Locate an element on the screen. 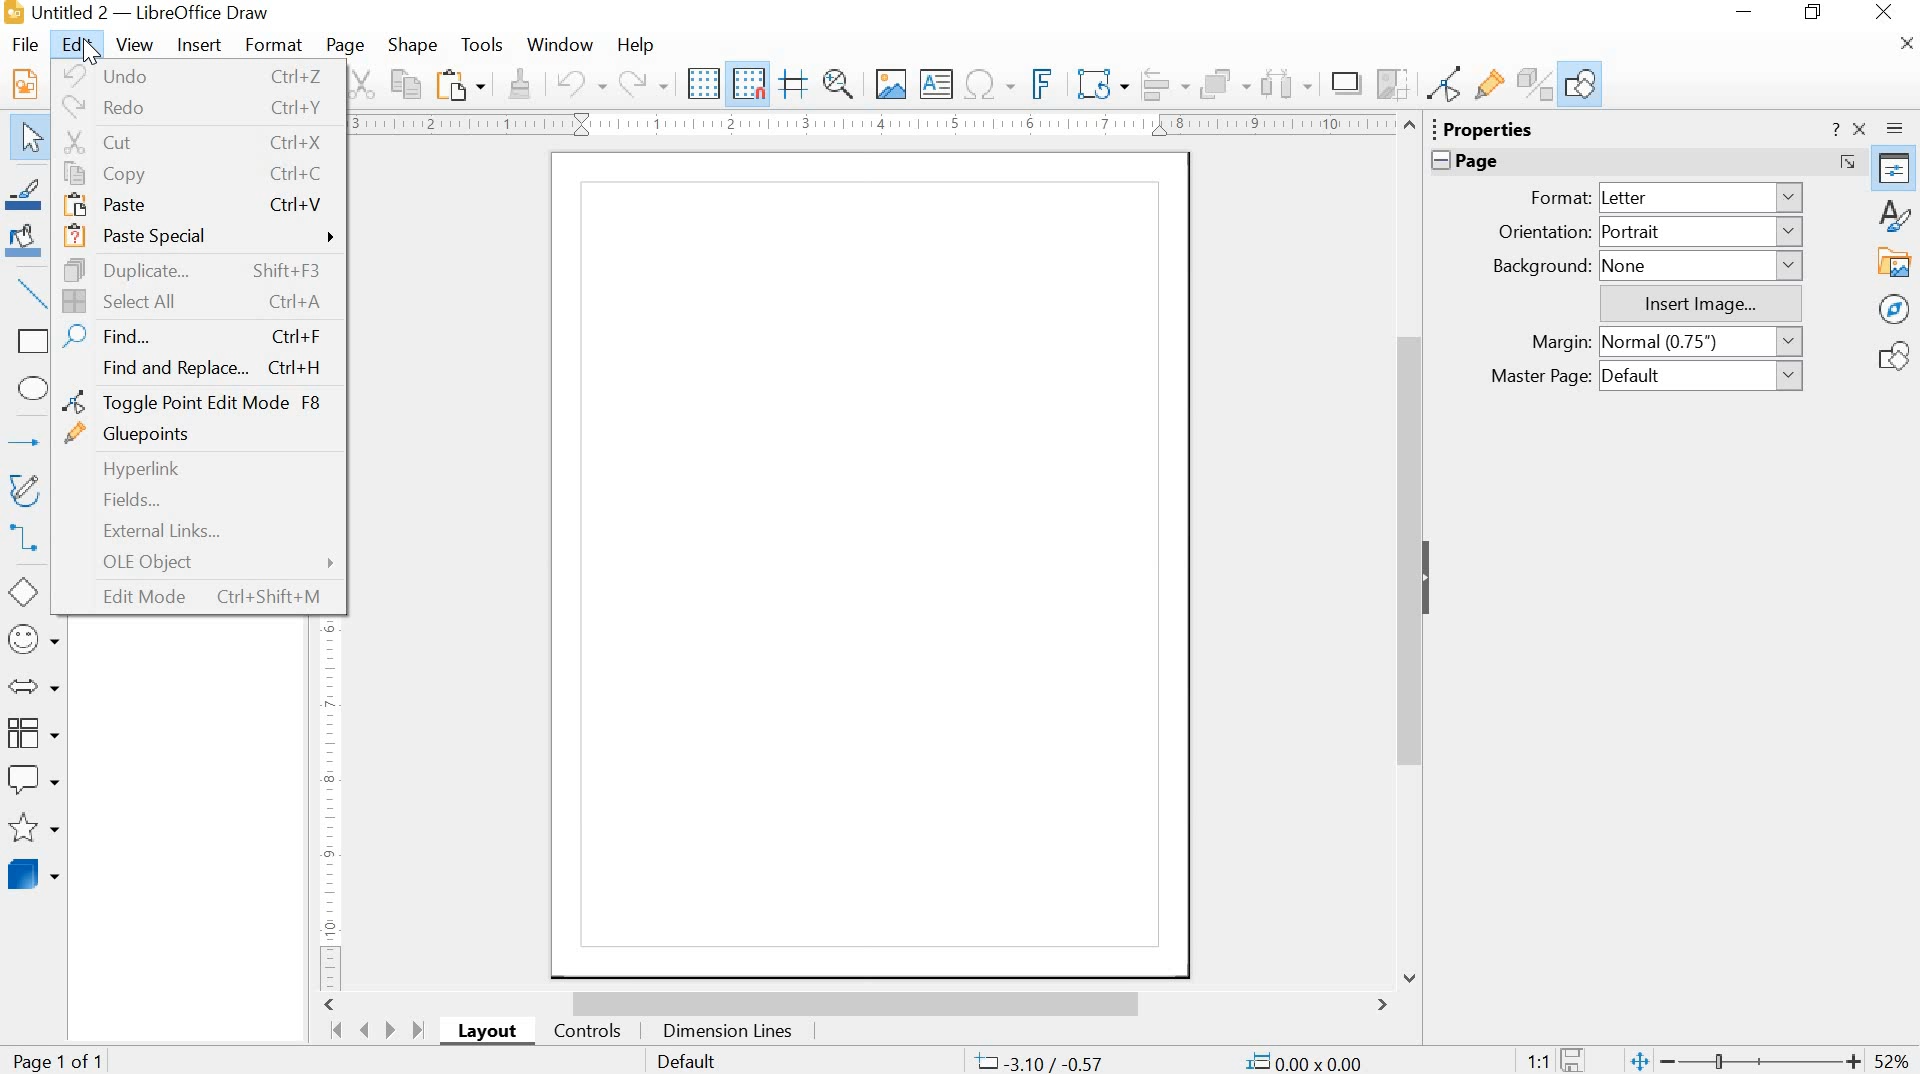 The width and height of the screenshot is (1920, 1074). Callout Shapes (double click for multi-selection) is located at coordinates (36, 779).